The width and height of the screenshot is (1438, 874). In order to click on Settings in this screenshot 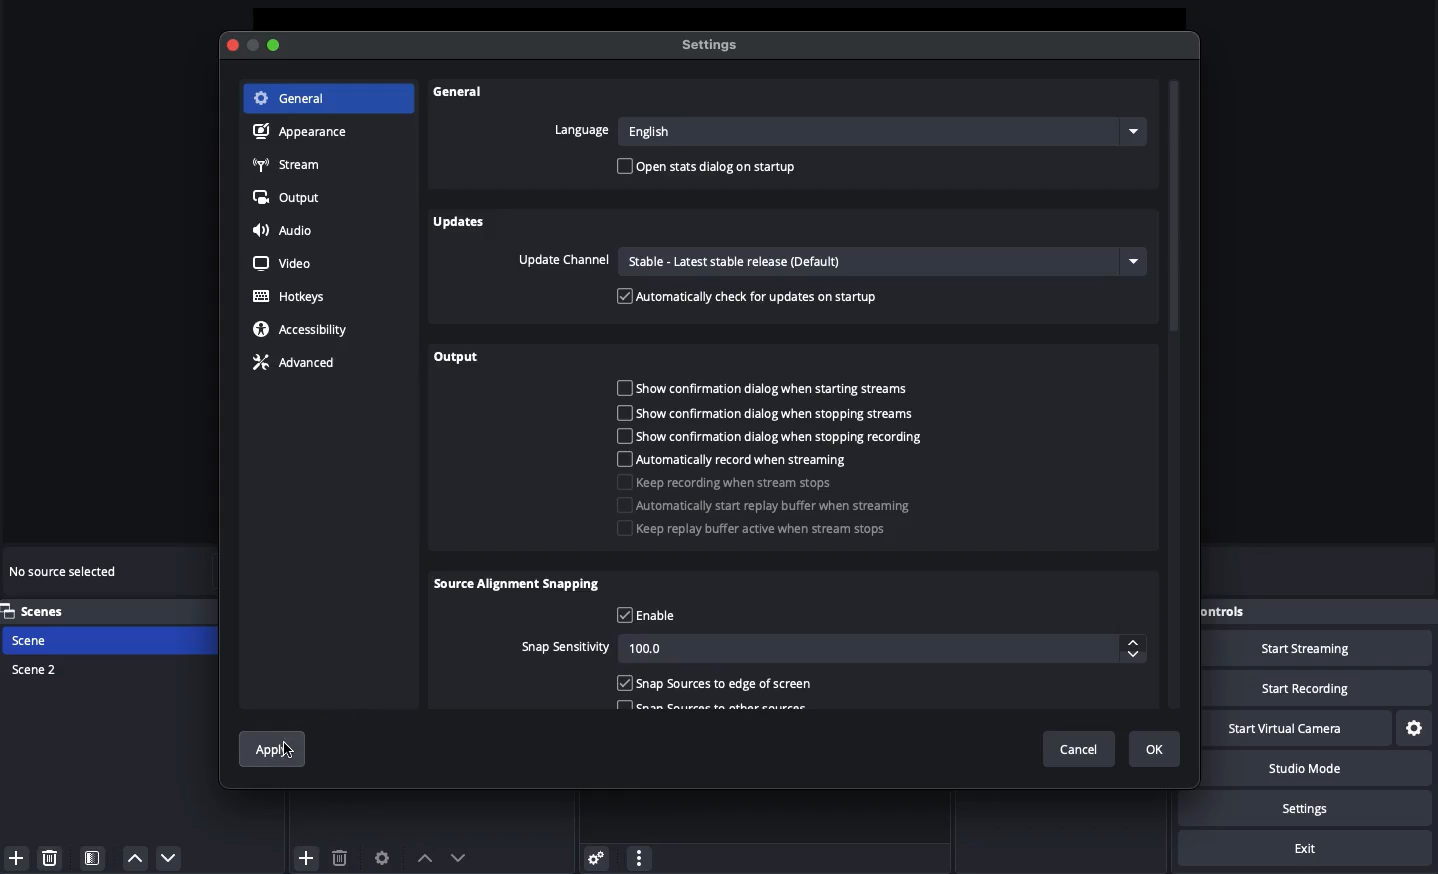, I will do `click(1416, 726)`.